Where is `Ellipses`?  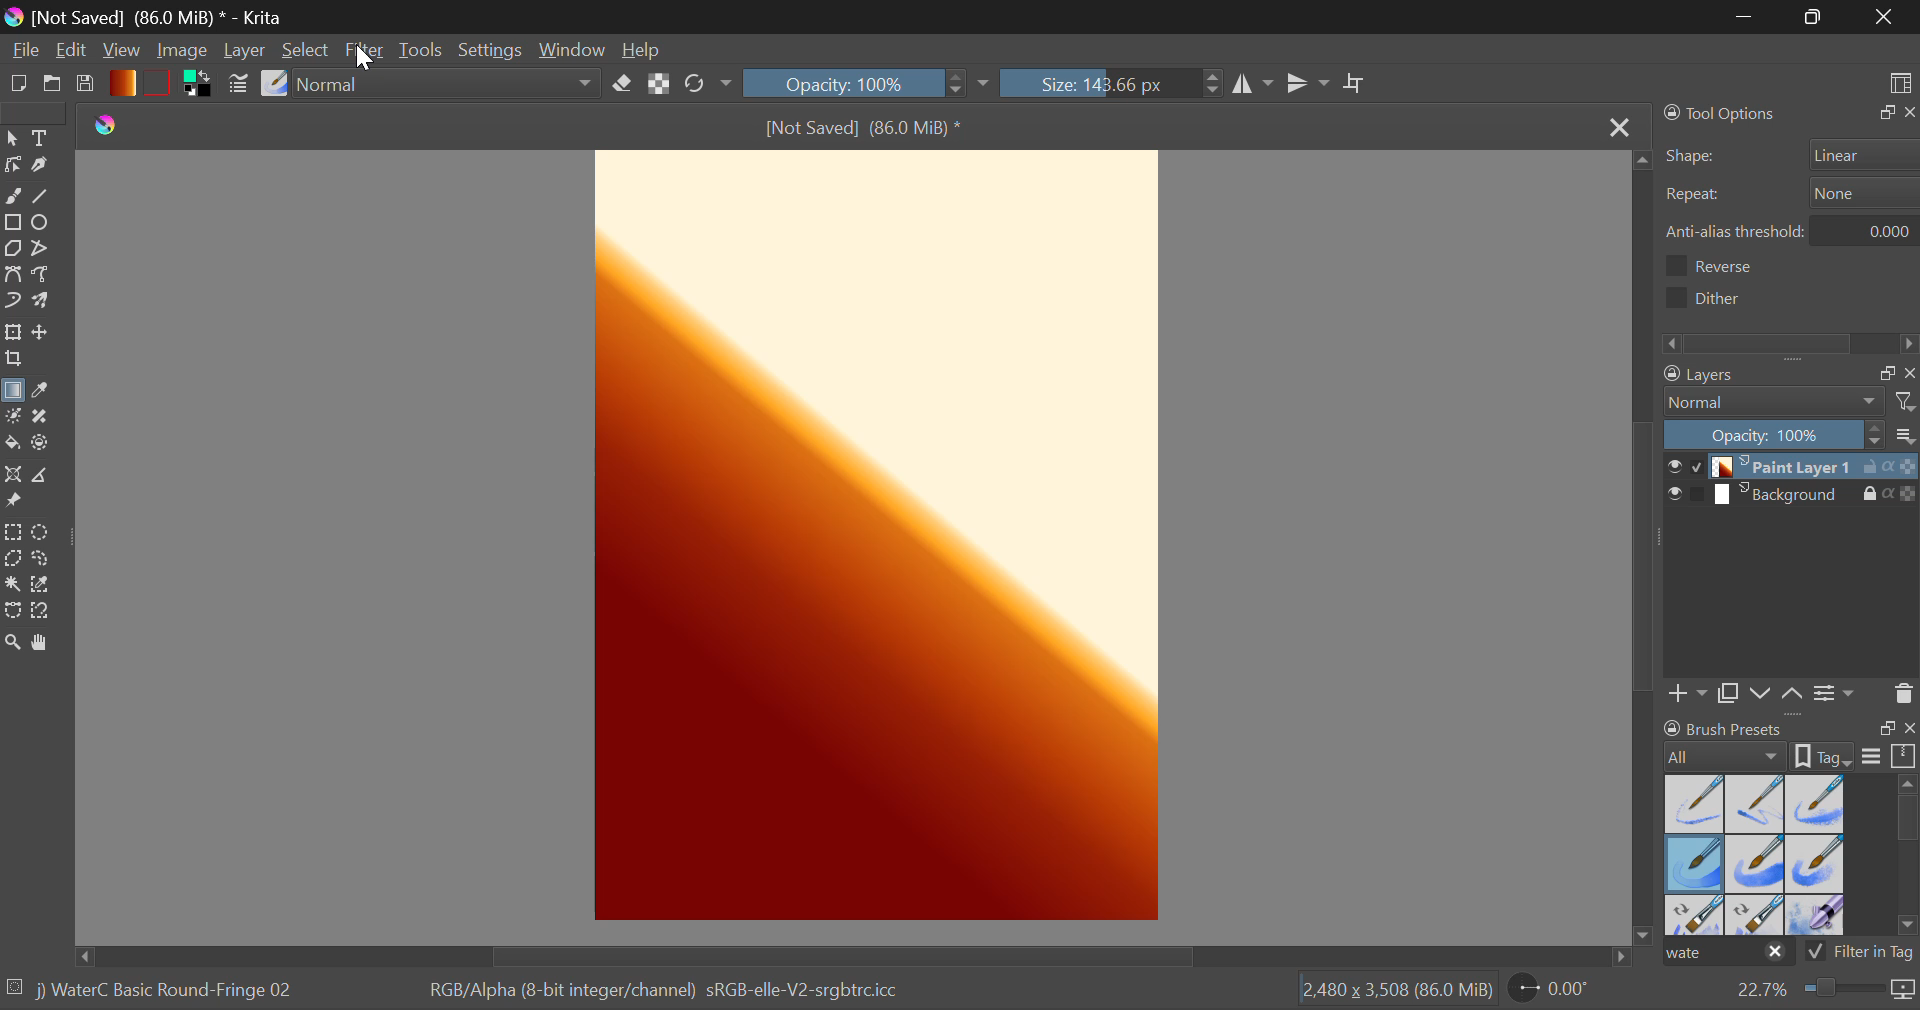
Ellipses is located at coordinates (47, 223).